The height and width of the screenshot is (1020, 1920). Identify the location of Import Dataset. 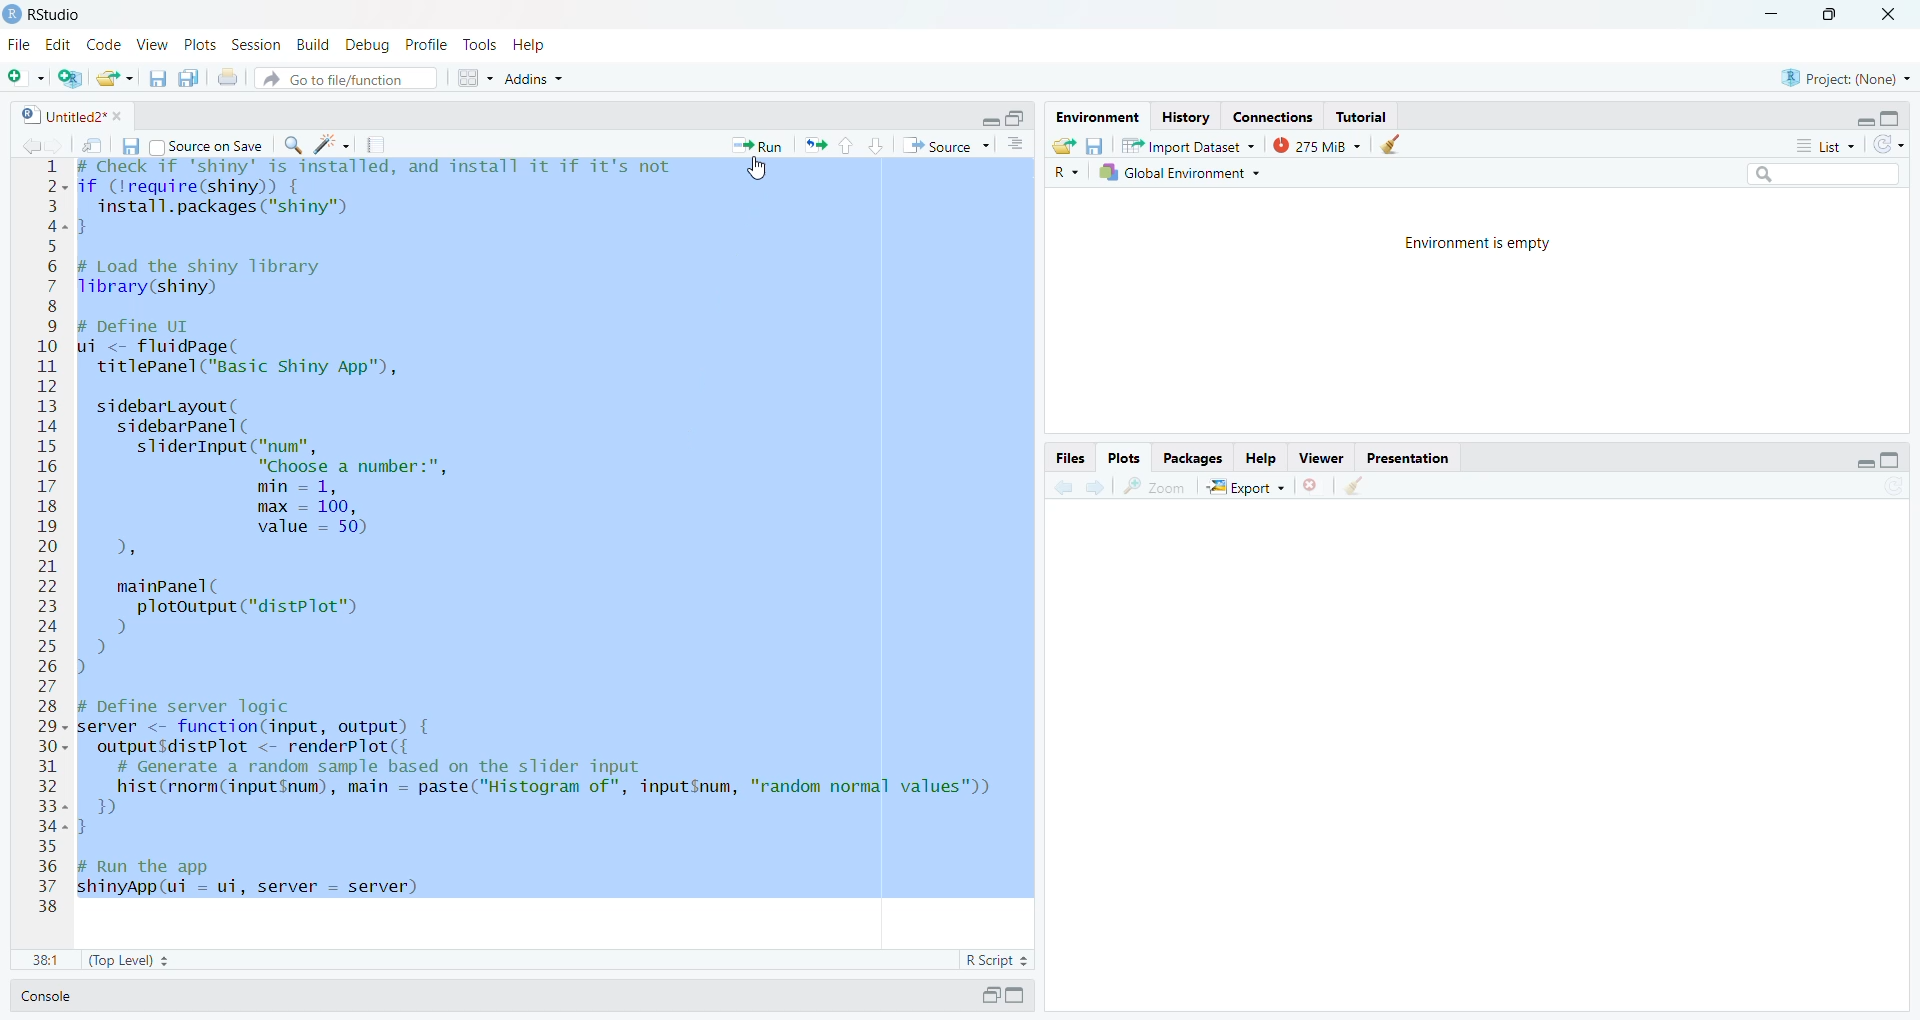
(1190, 146).